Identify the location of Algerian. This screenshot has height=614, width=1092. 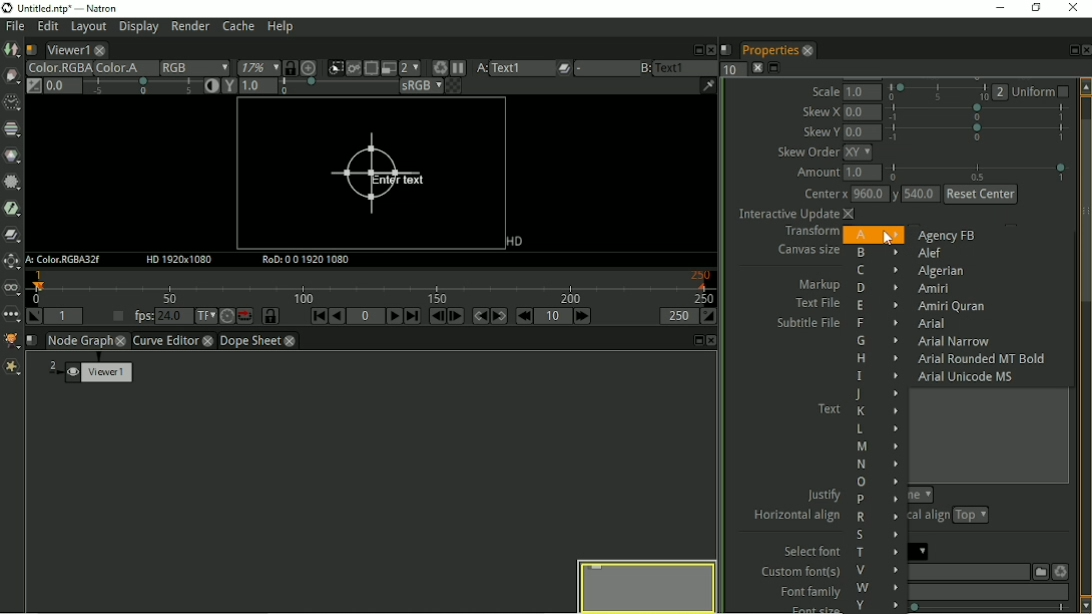
(941, 272).